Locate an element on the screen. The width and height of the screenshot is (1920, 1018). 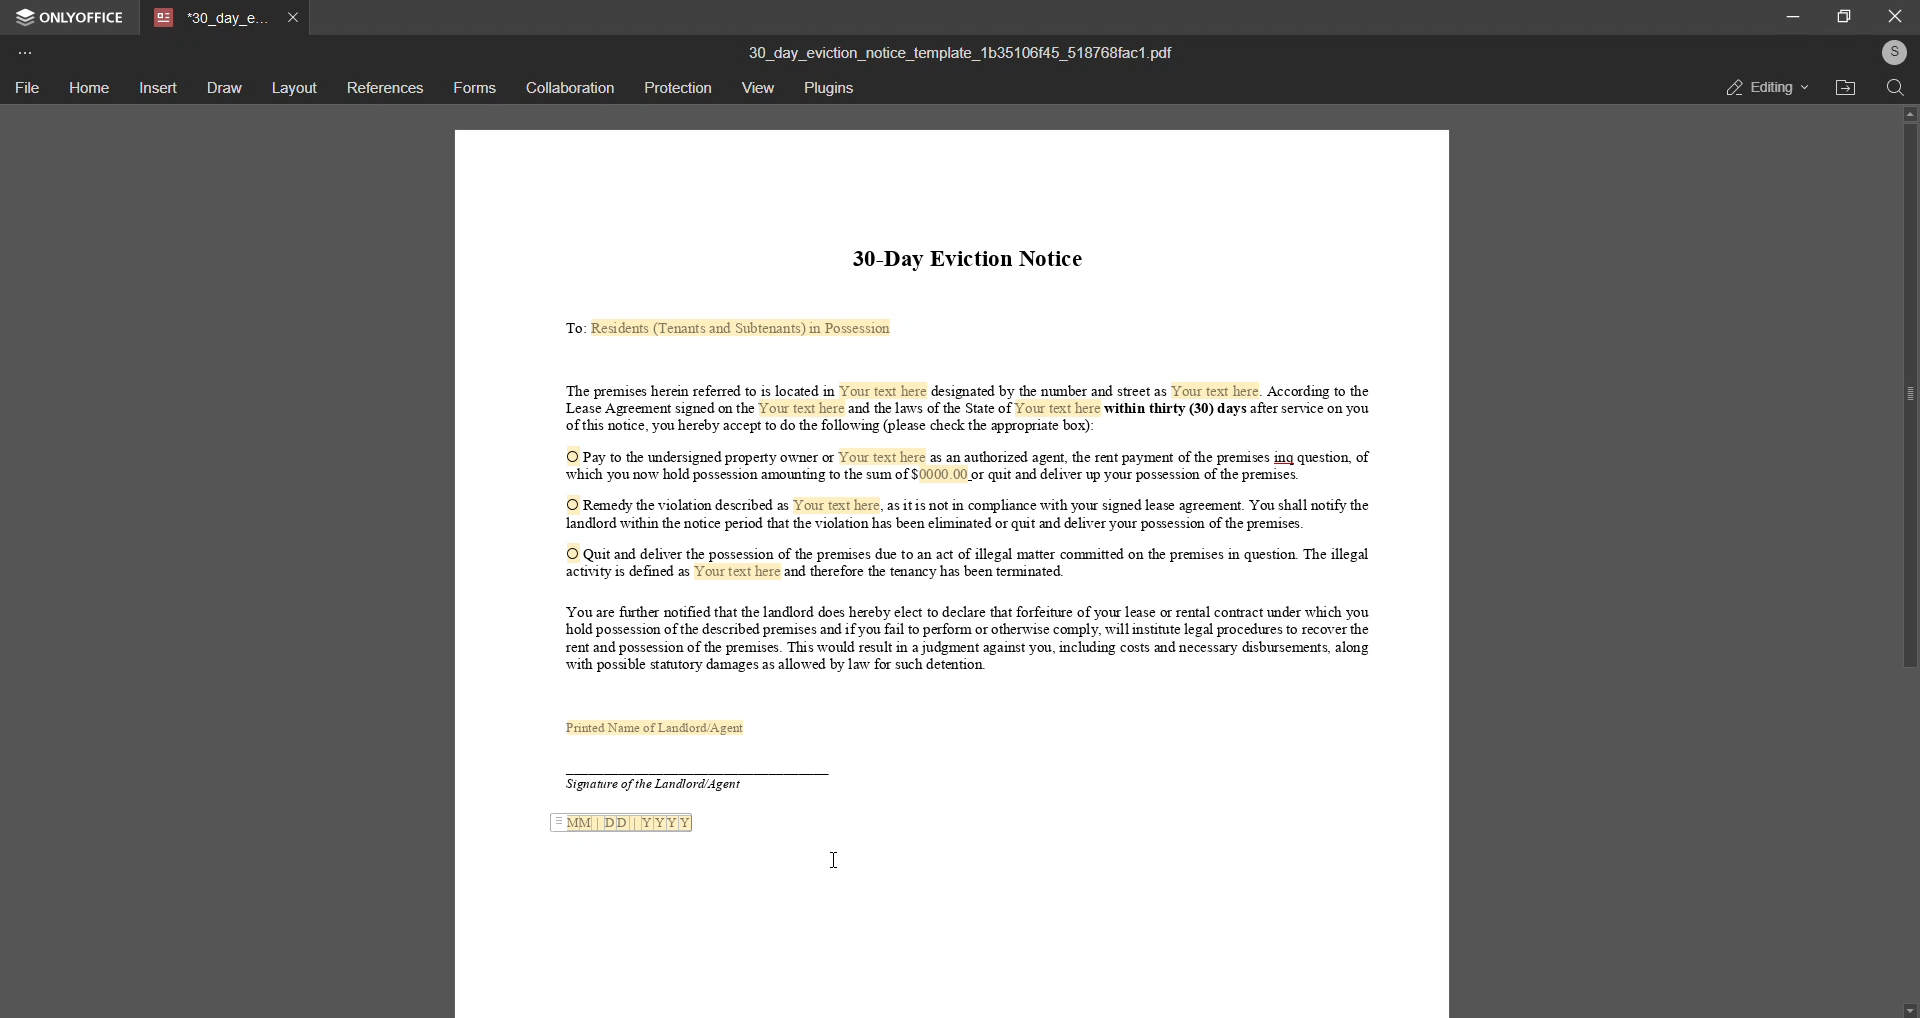
maximize is located at coordinates (1844, 16).